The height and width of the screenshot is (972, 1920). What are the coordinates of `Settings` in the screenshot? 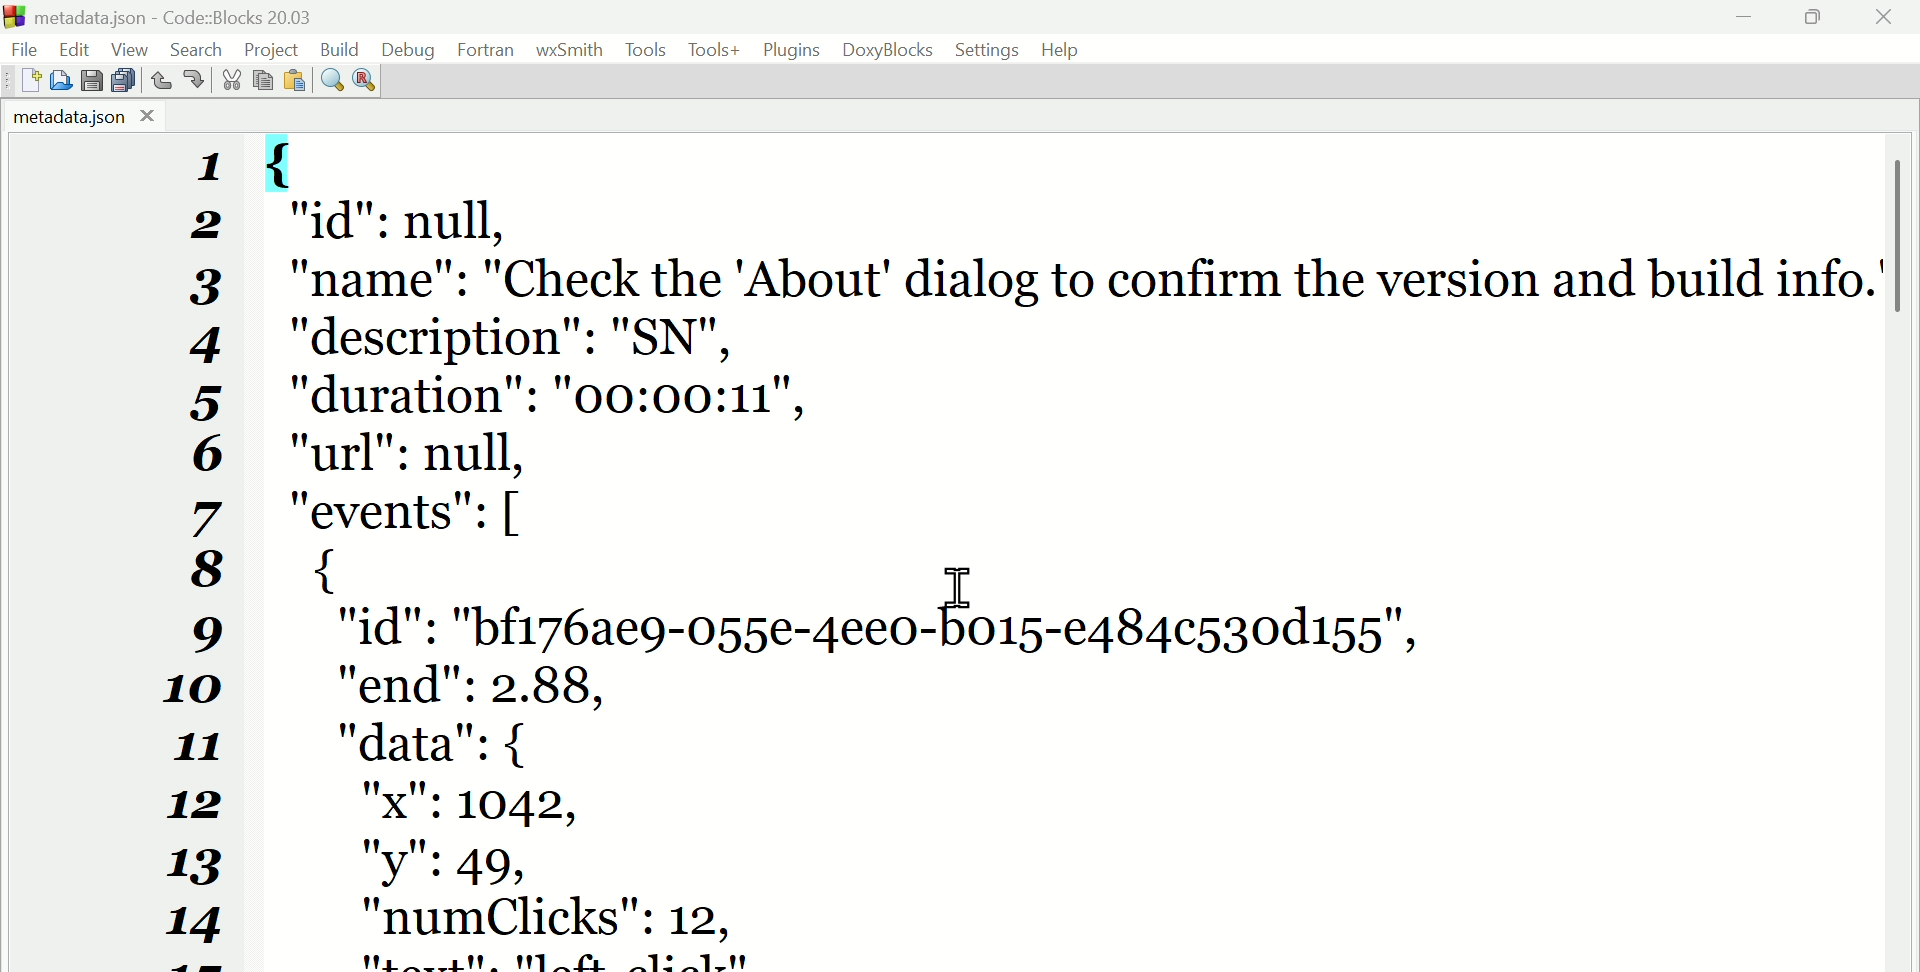 It's located at (988, 49).